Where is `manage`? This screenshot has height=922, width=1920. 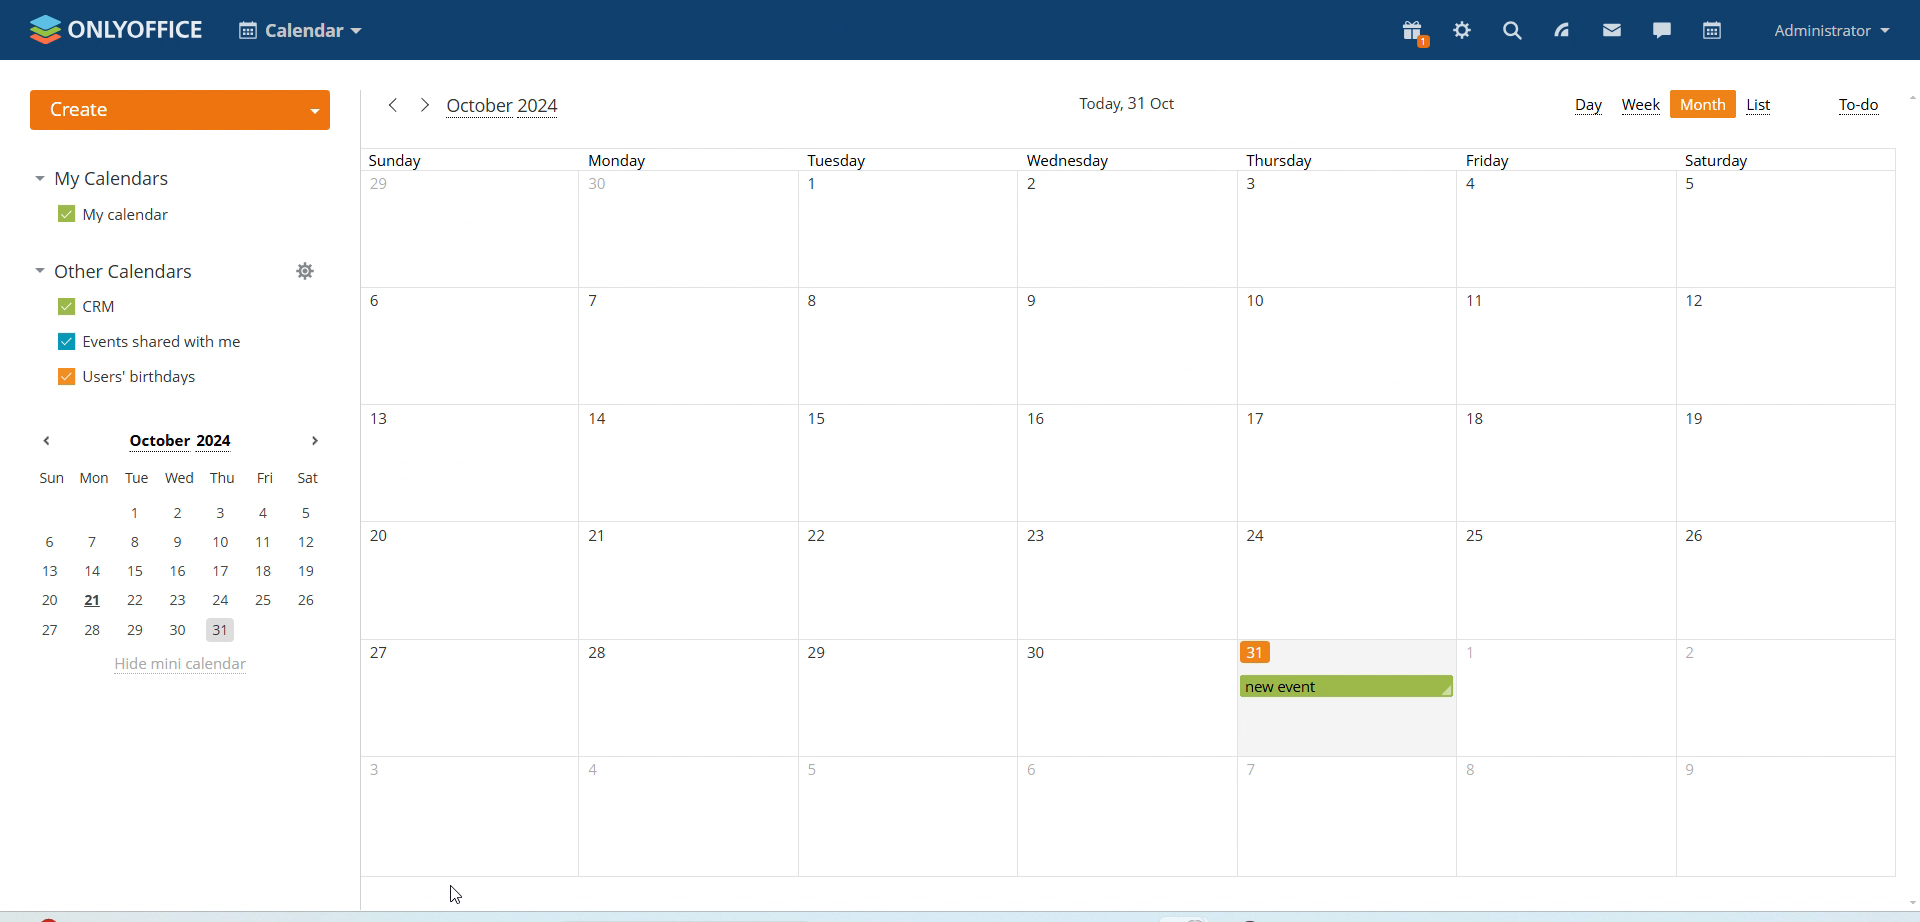
manage is located at coordinates (307, 271).